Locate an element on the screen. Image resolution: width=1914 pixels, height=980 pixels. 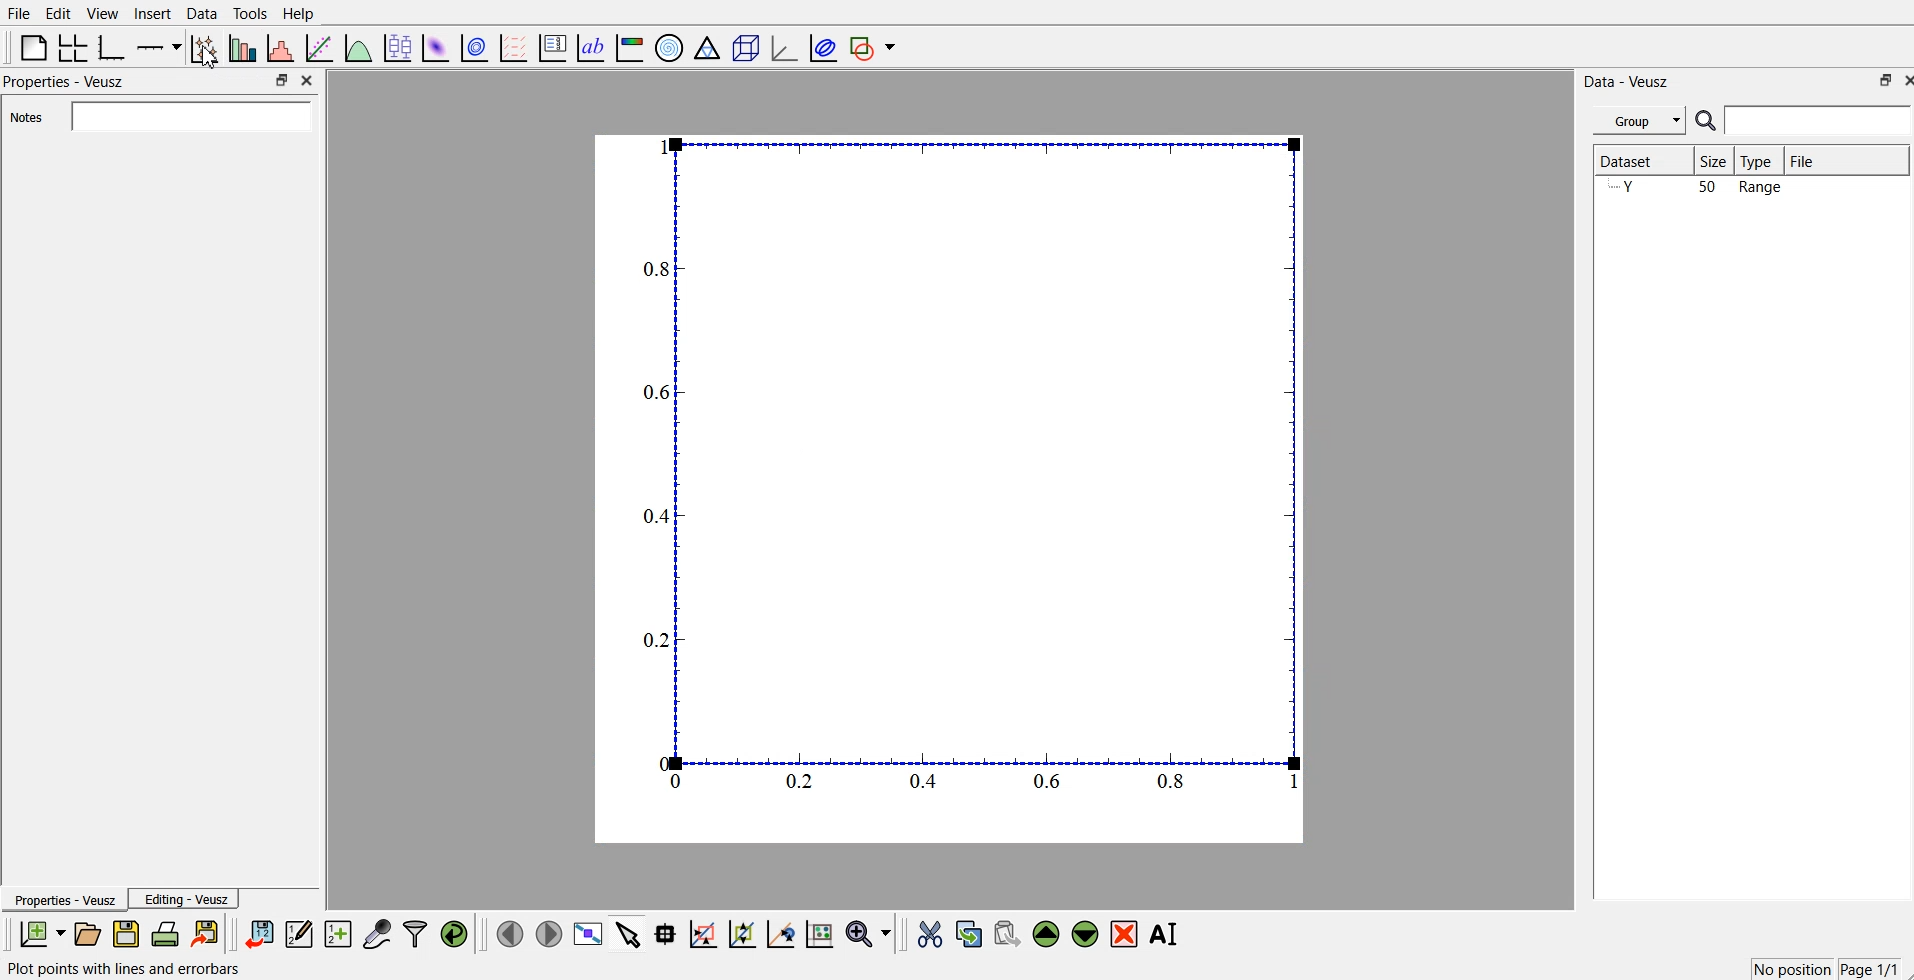
File is located at coordinates (20, 12).